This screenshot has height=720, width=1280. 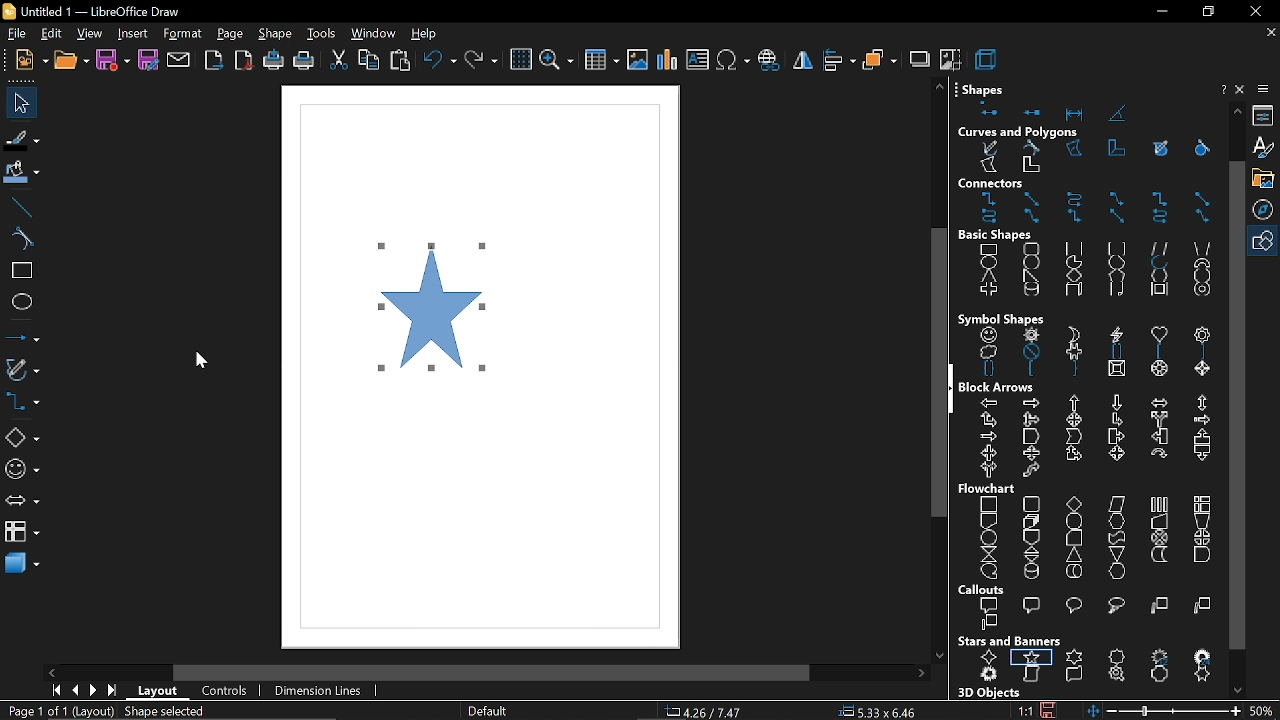 What do you see at coordinates (22, 438) in the screenshot?
I see `basic shapes` at bounding box center [22, 438].